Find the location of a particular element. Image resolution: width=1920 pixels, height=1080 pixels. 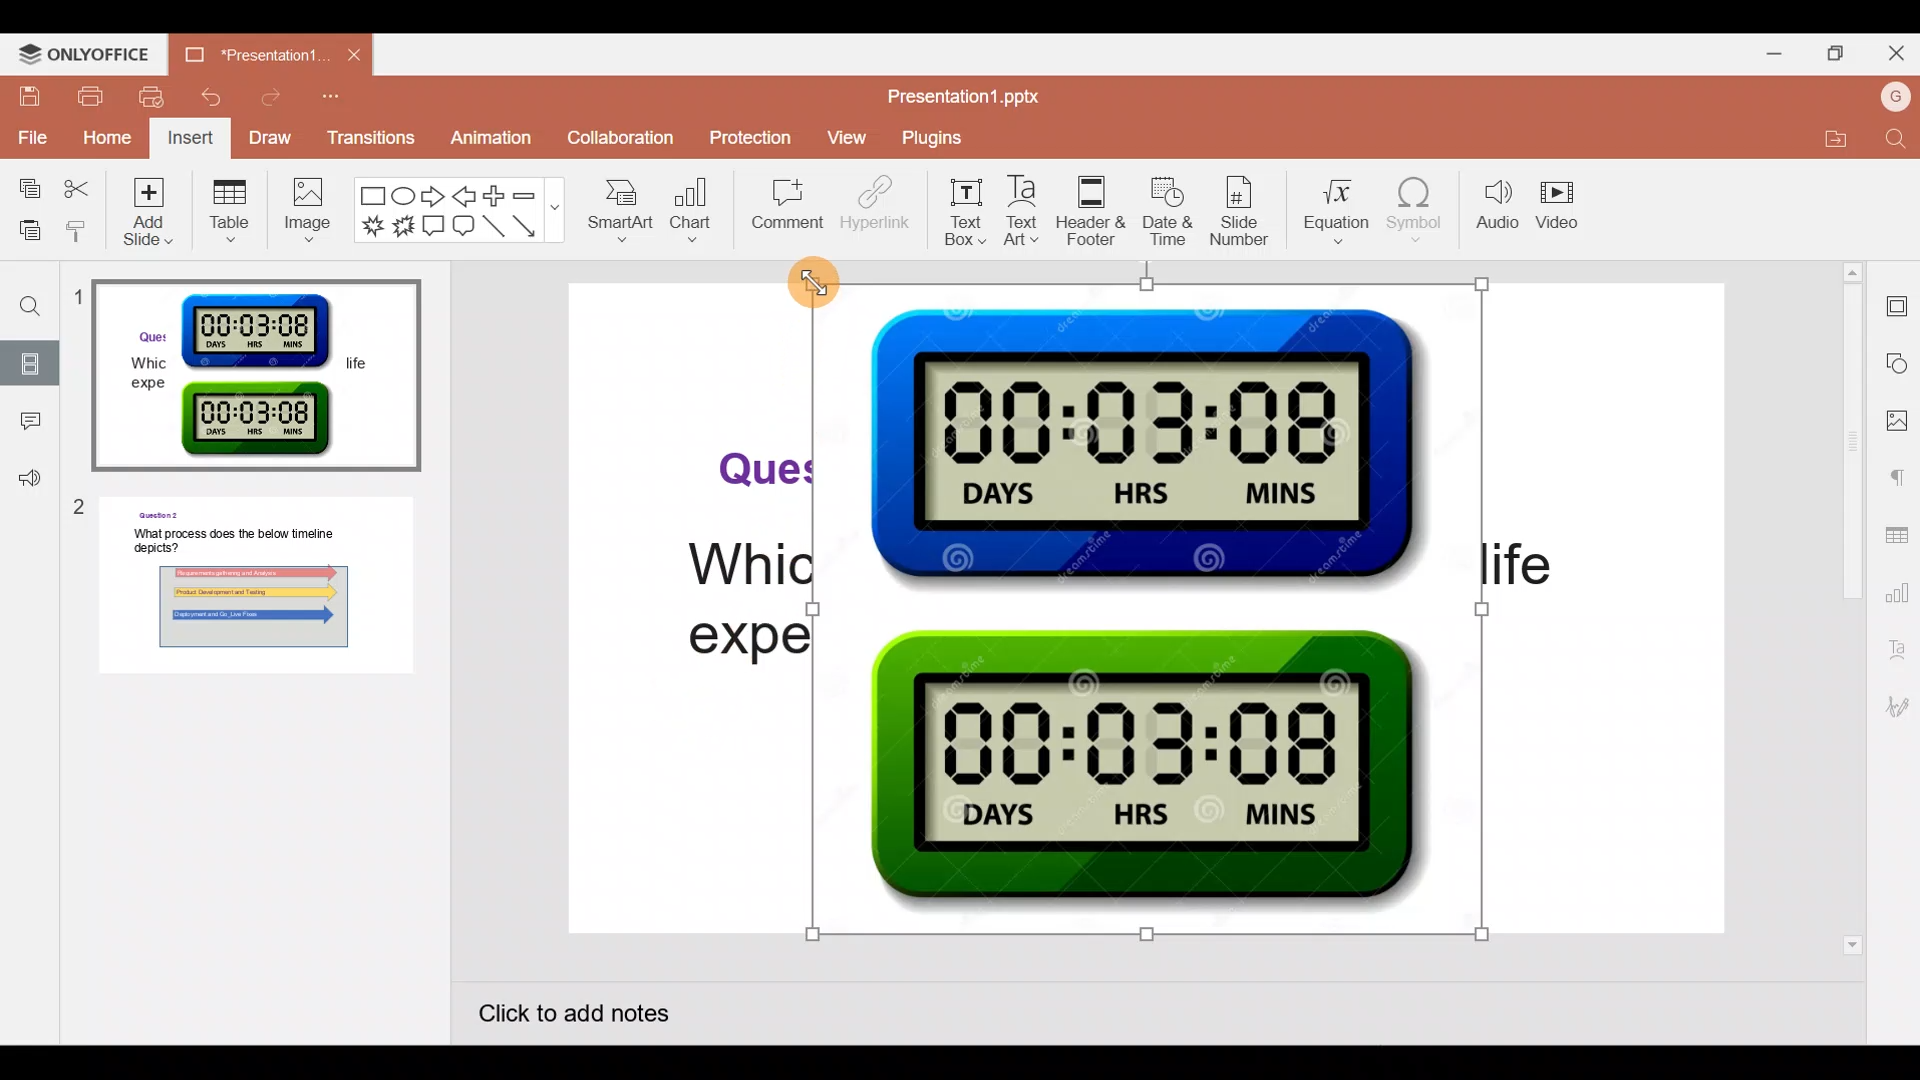

Header & footer is located at coordinates (1091, 205).